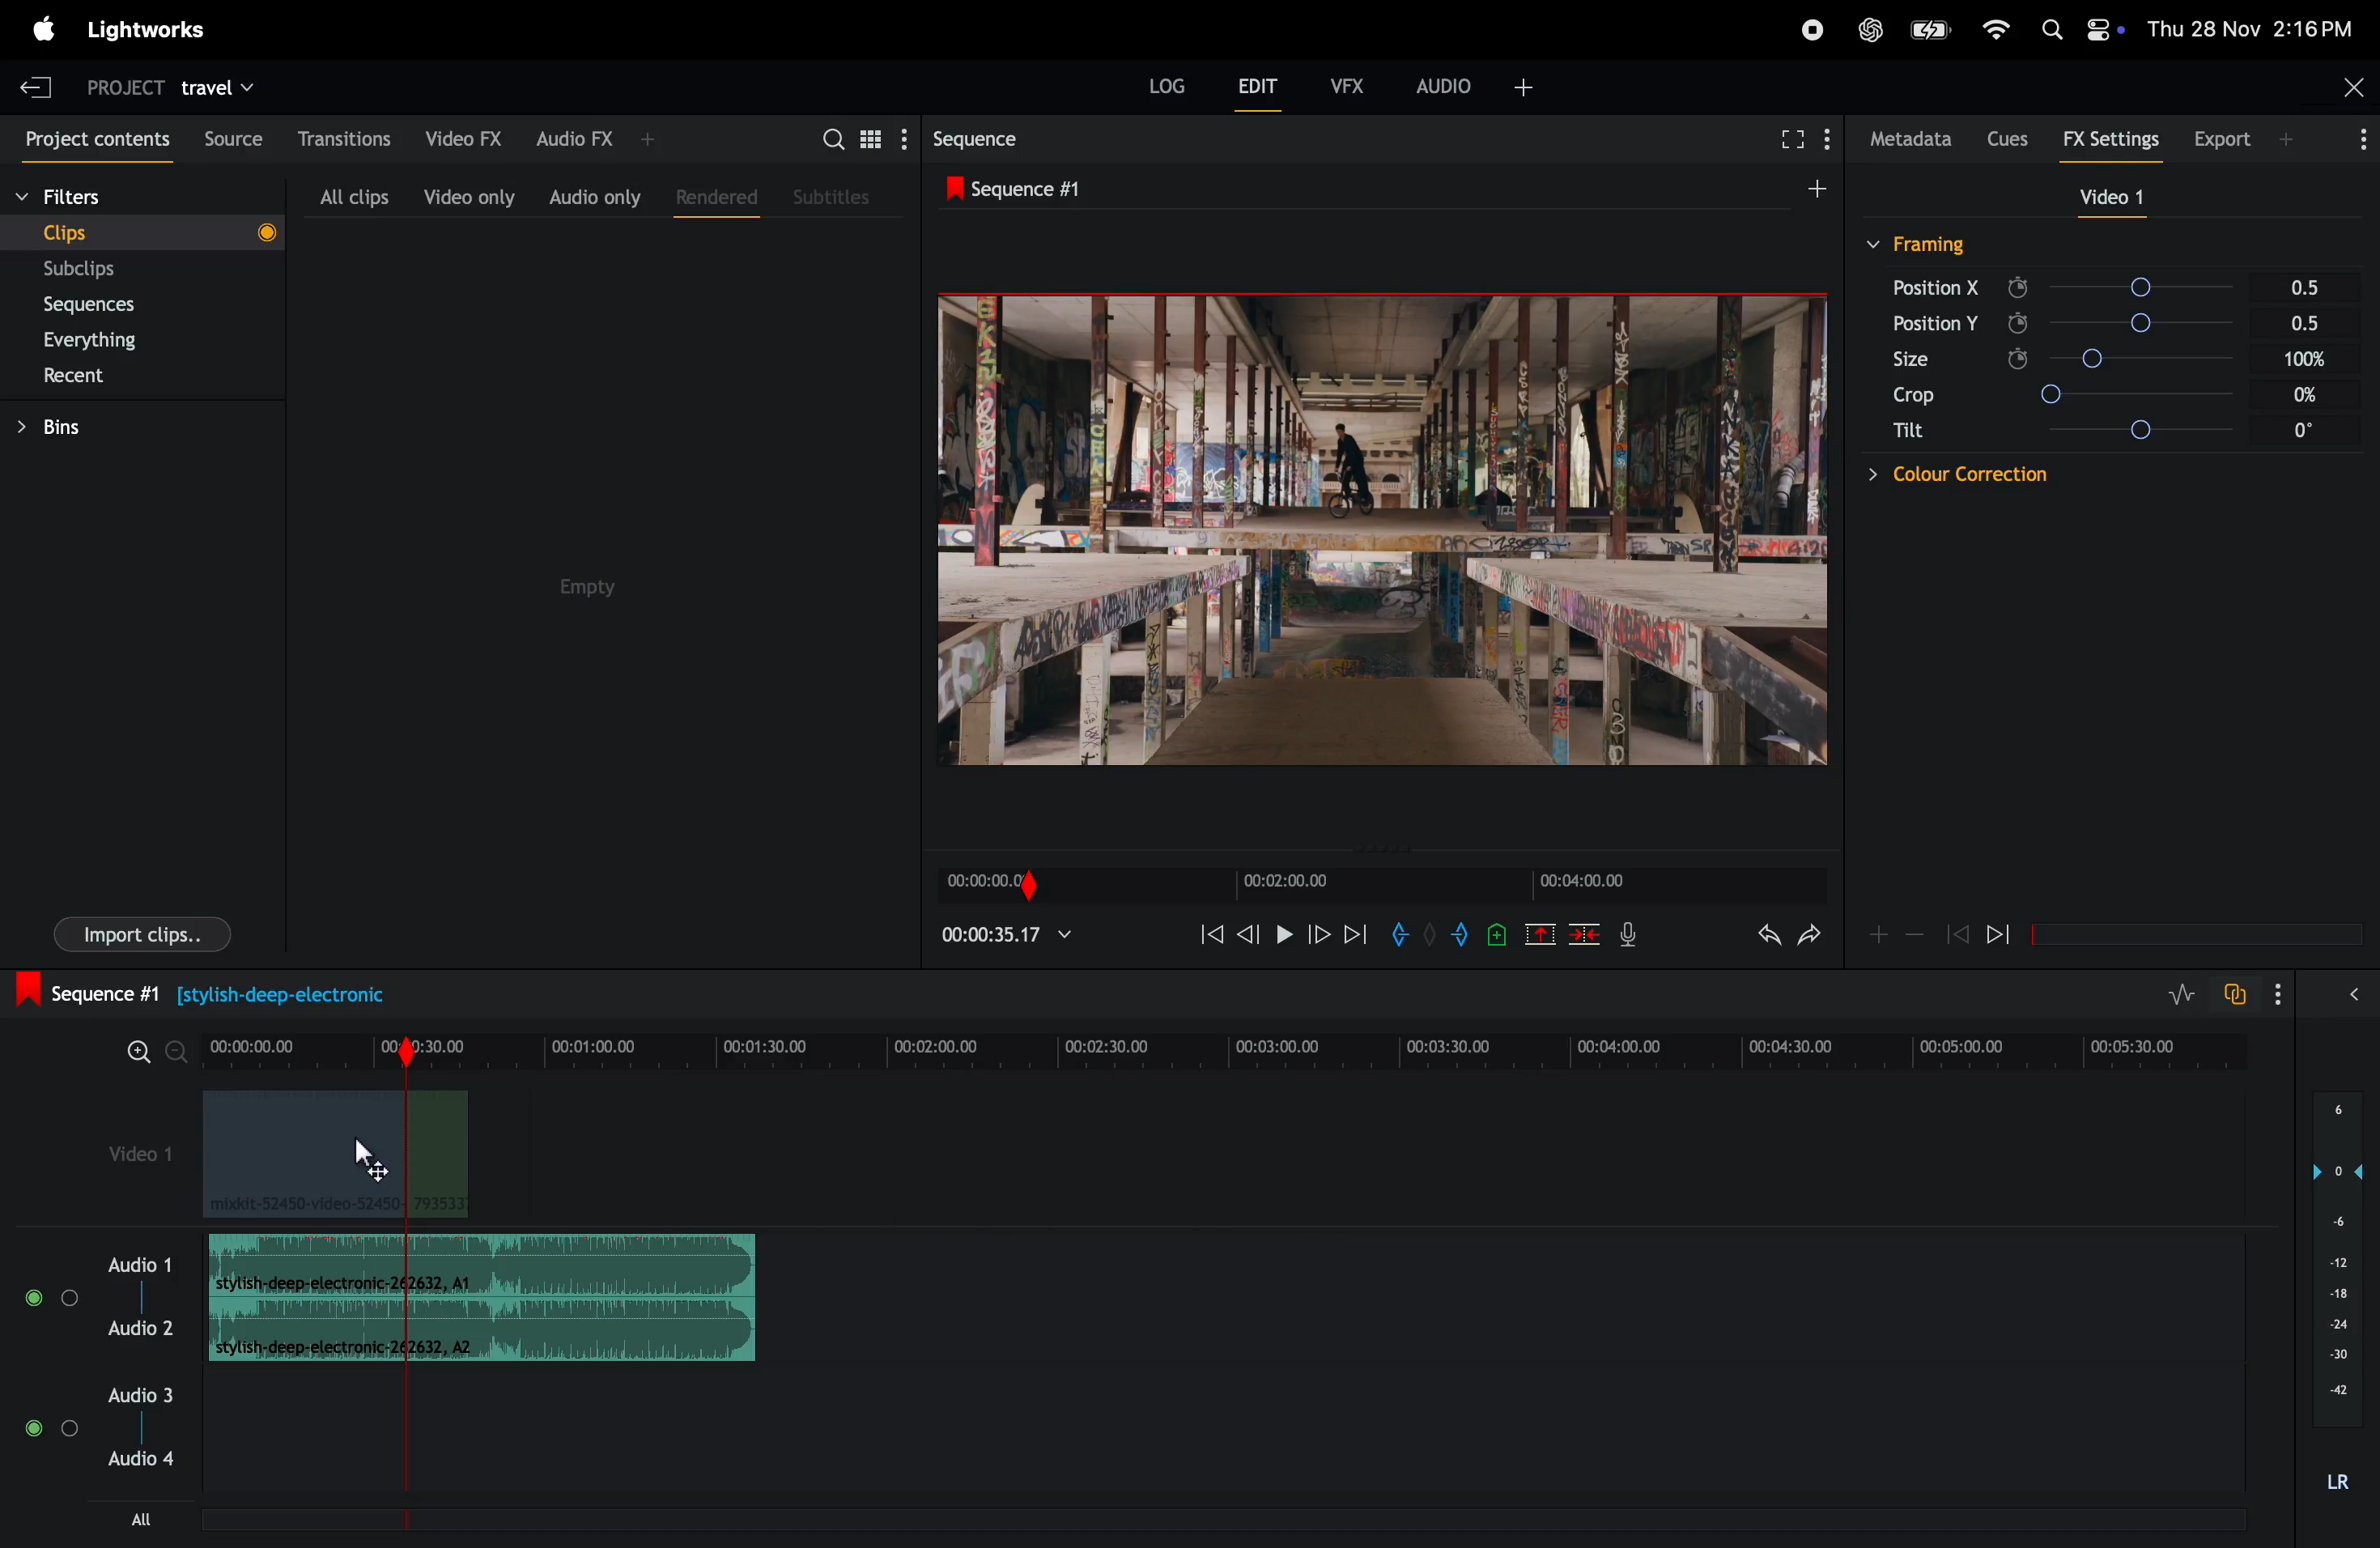  Describe the element at coordinates (594, 196) in the screenshot. I see `audio only` at that location.